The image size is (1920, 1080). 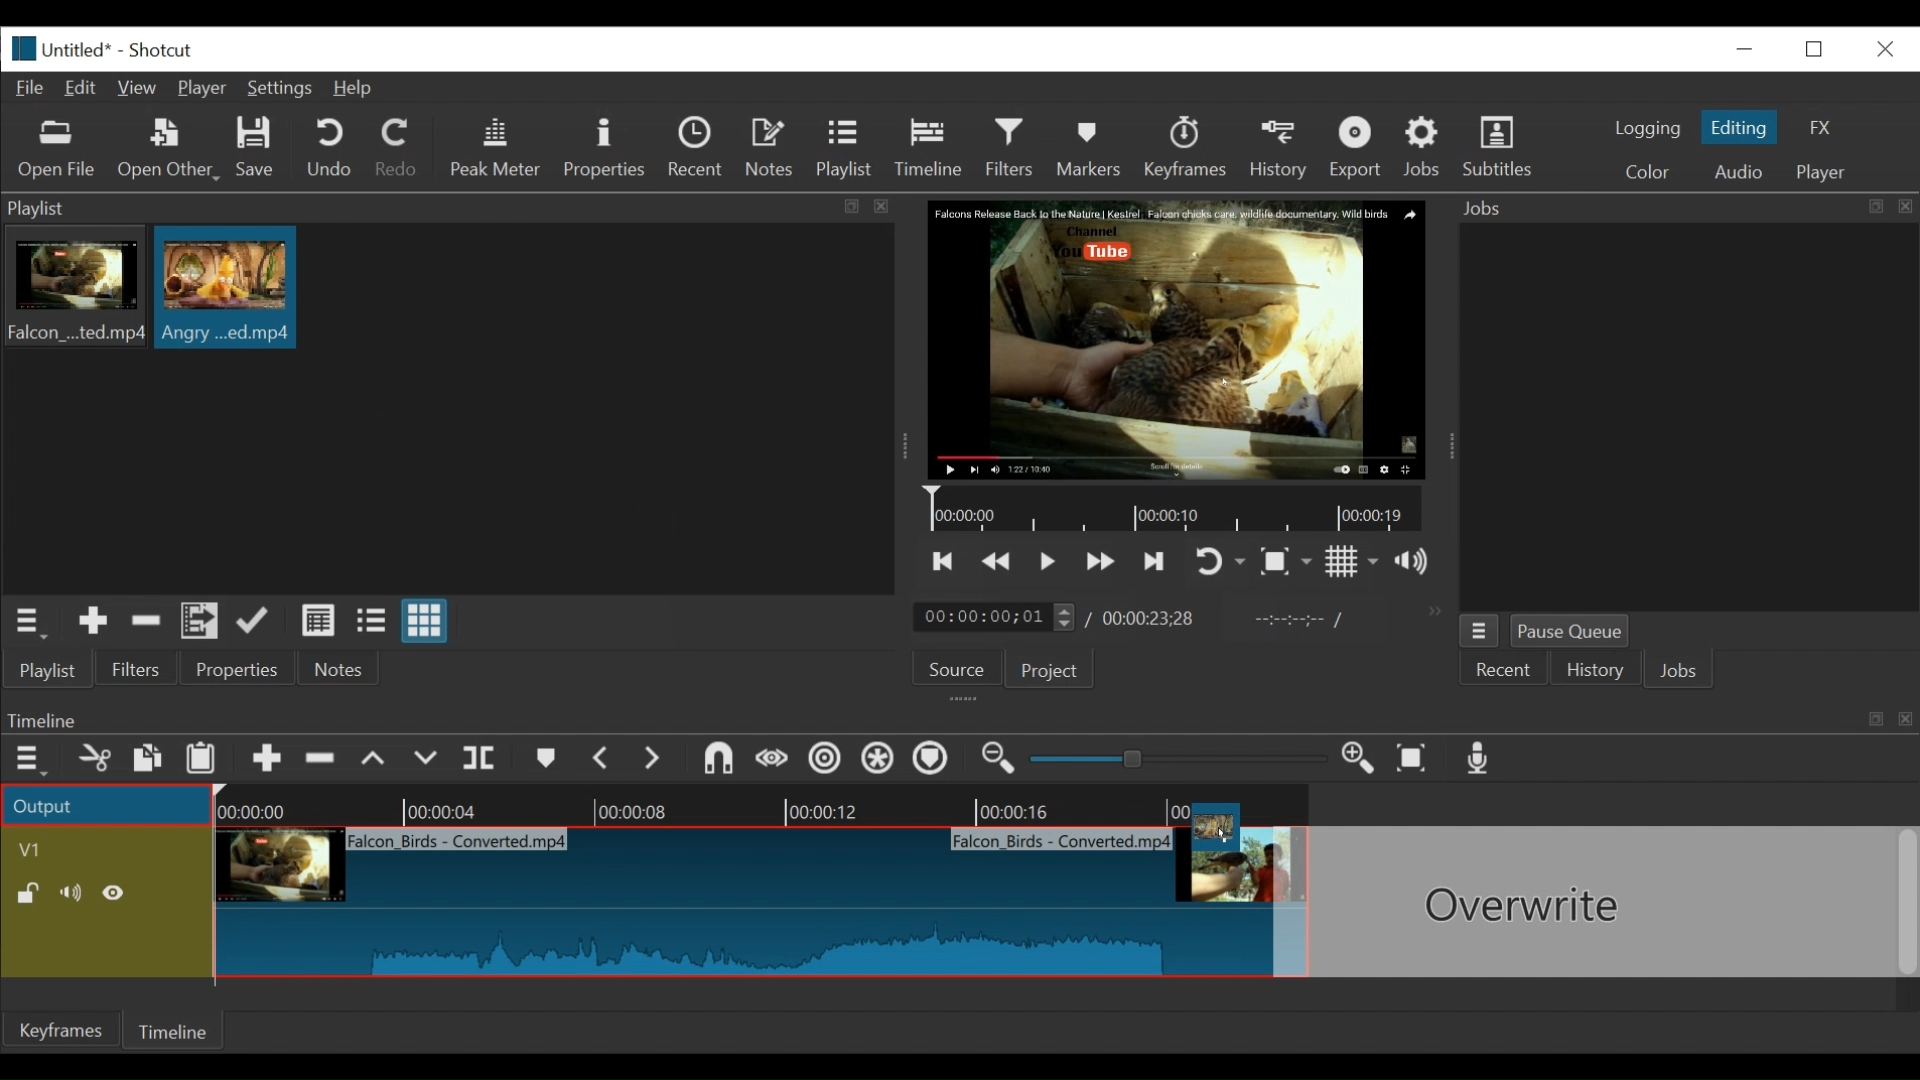 I want to click on Timeline, so click(x=766, y=805).